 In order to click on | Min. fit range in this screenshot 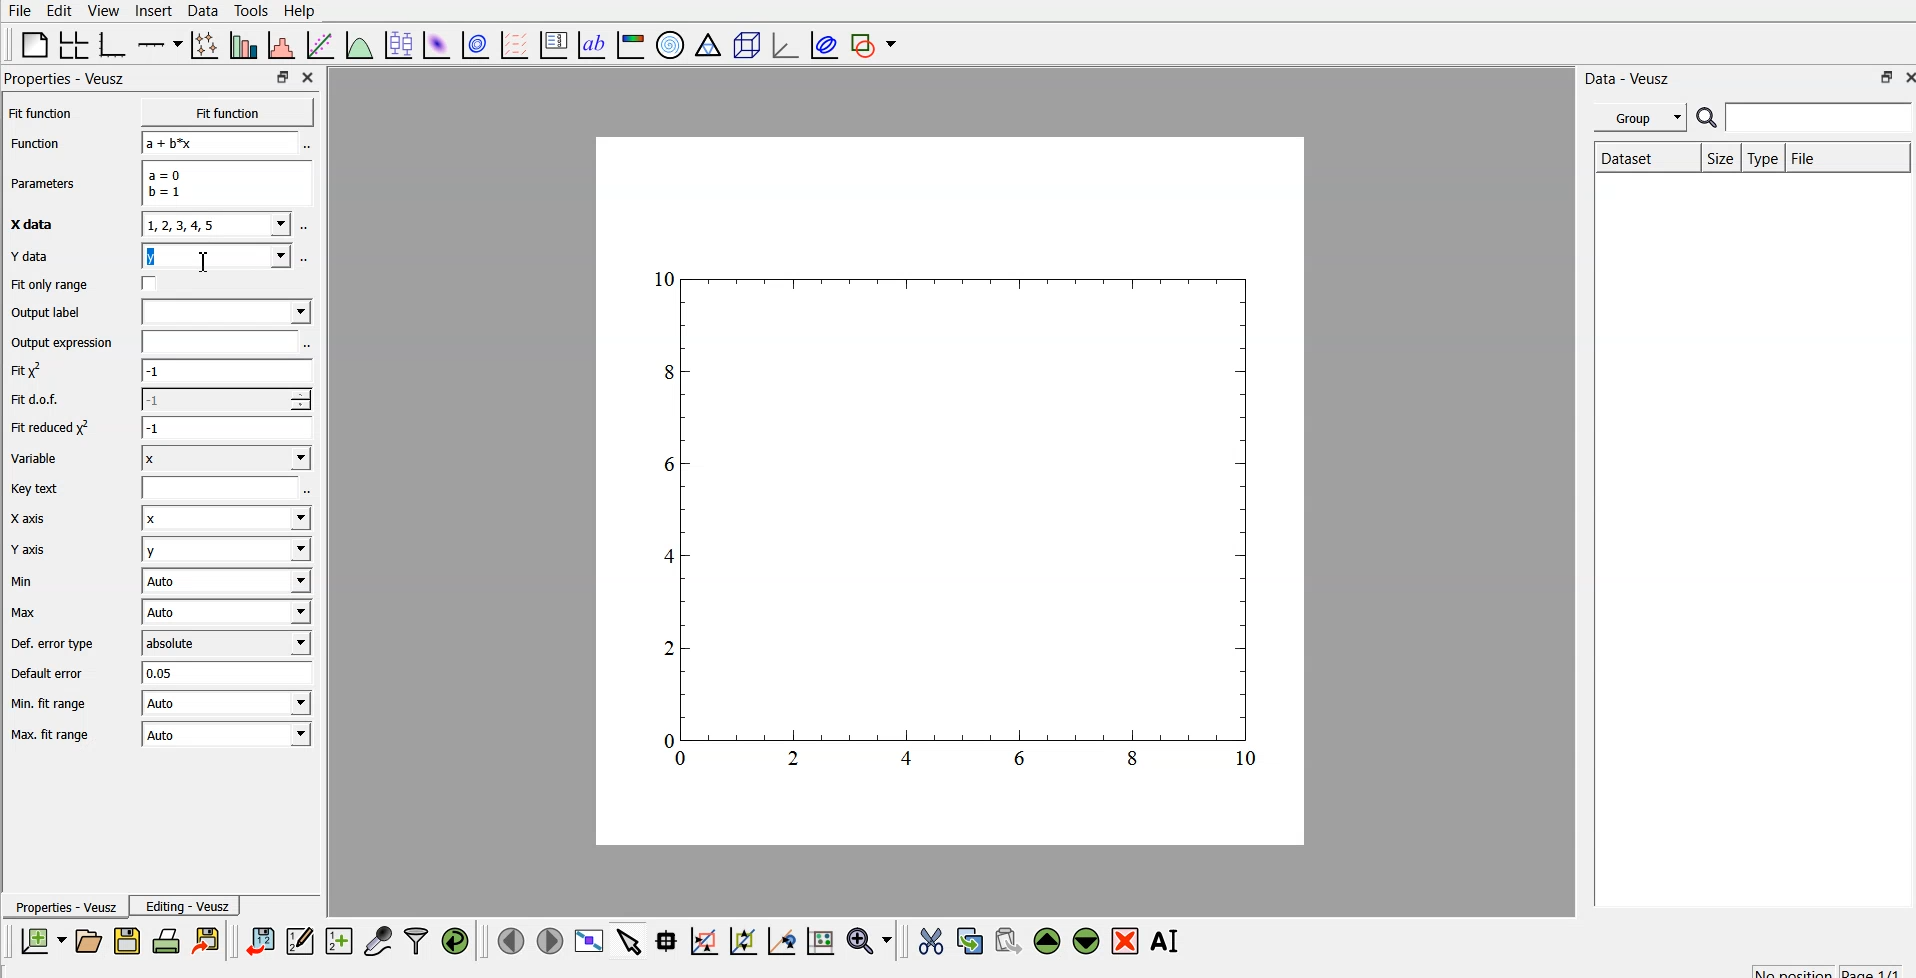, I will do `click(49, 703)`.